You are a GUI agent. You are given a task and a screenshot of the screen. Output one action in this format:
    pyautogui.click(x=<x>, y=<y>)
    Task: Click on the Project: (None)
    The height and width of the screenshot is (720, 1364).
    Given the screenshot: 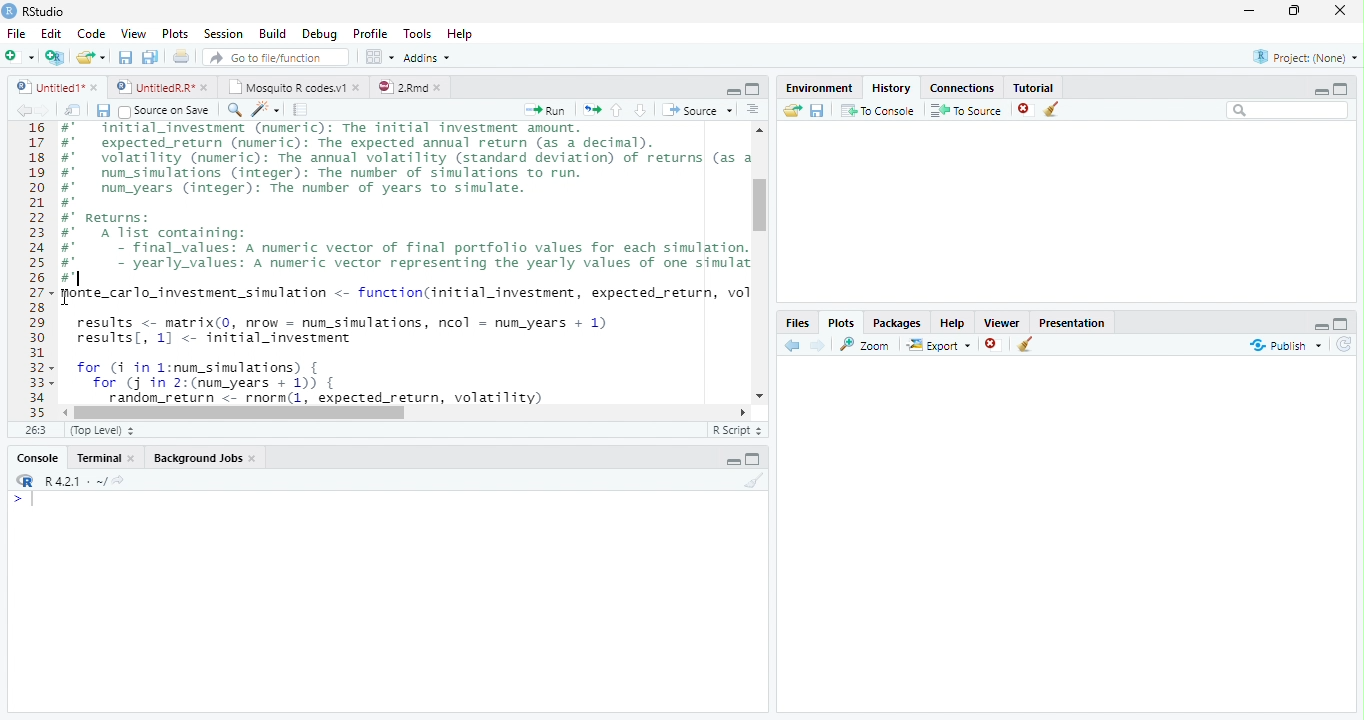 What is the action you would take?
    pyautogui.click(x=1301, y=58)
    